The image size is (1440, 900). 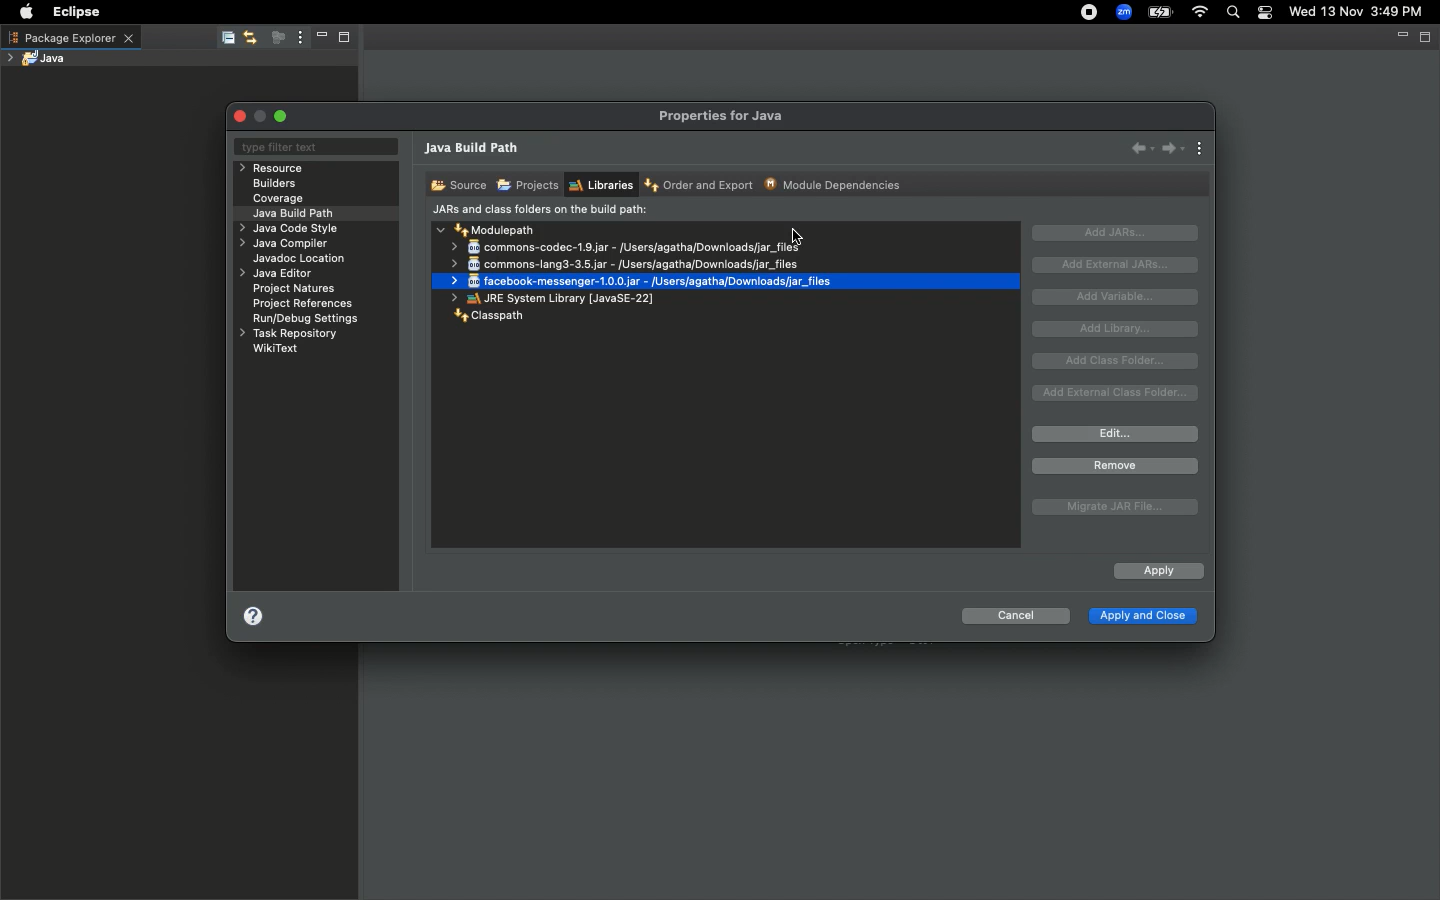 I want to click on Coverage, so click(x=279, y=199).